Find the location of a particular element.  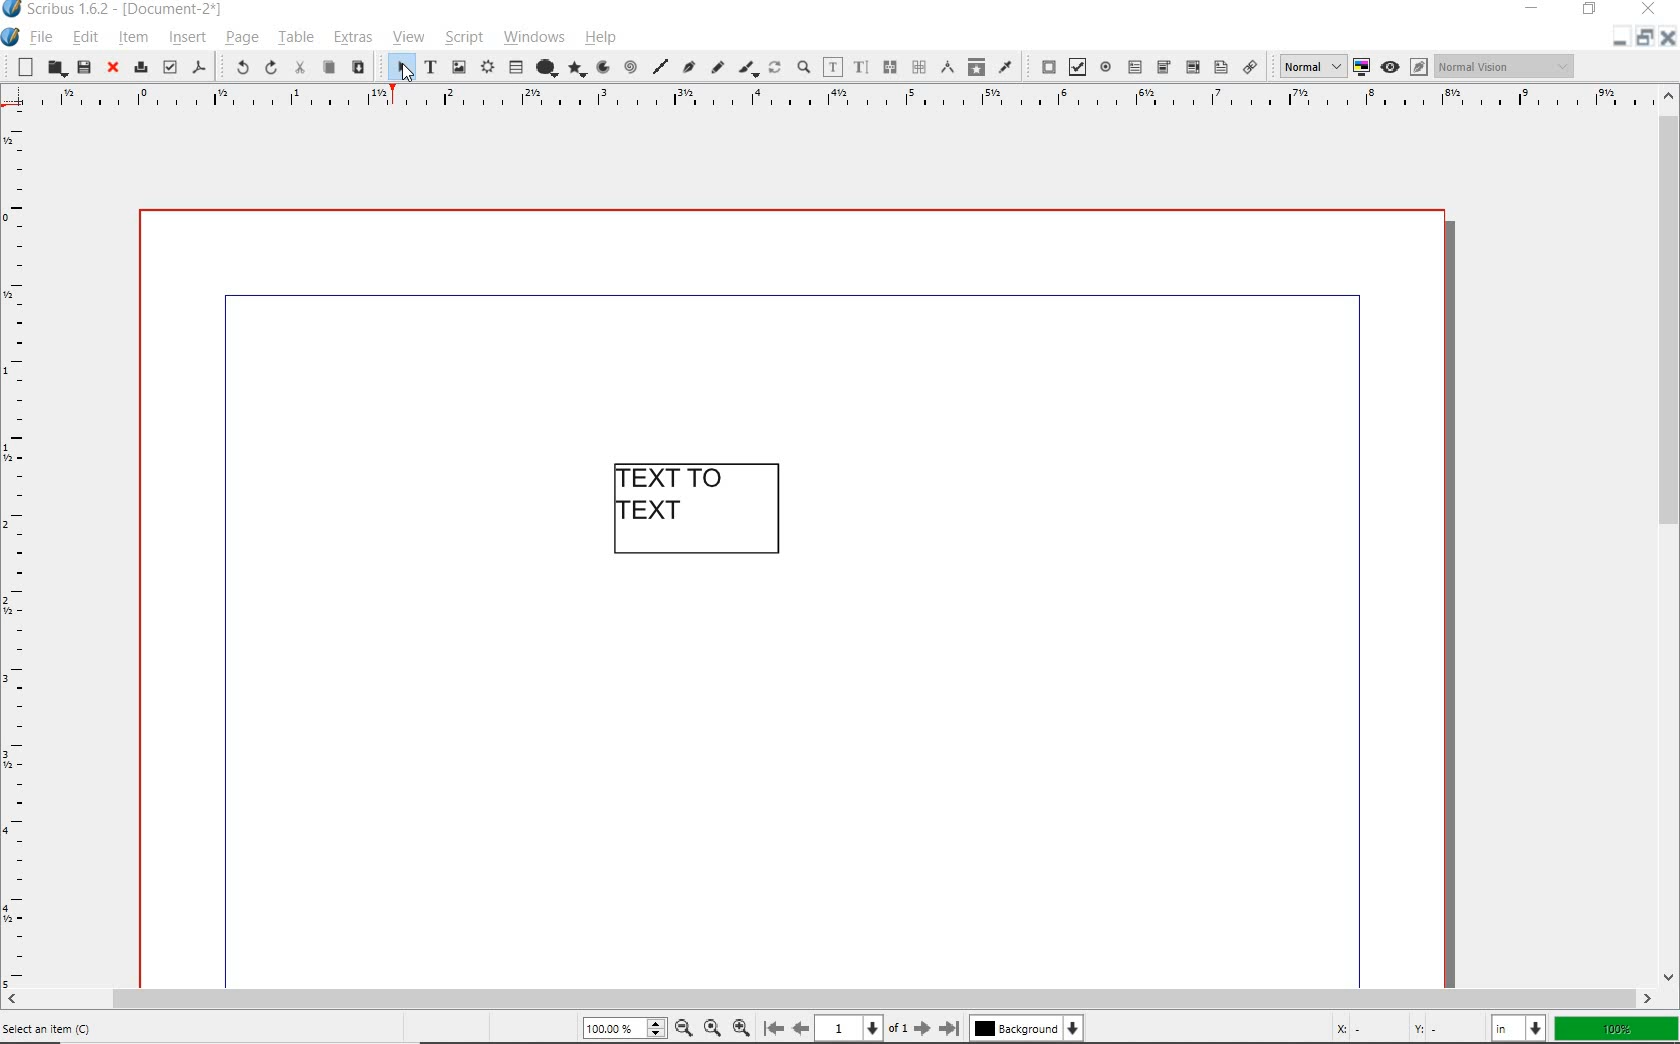

move to previous is located at coordinates (800, 1029).